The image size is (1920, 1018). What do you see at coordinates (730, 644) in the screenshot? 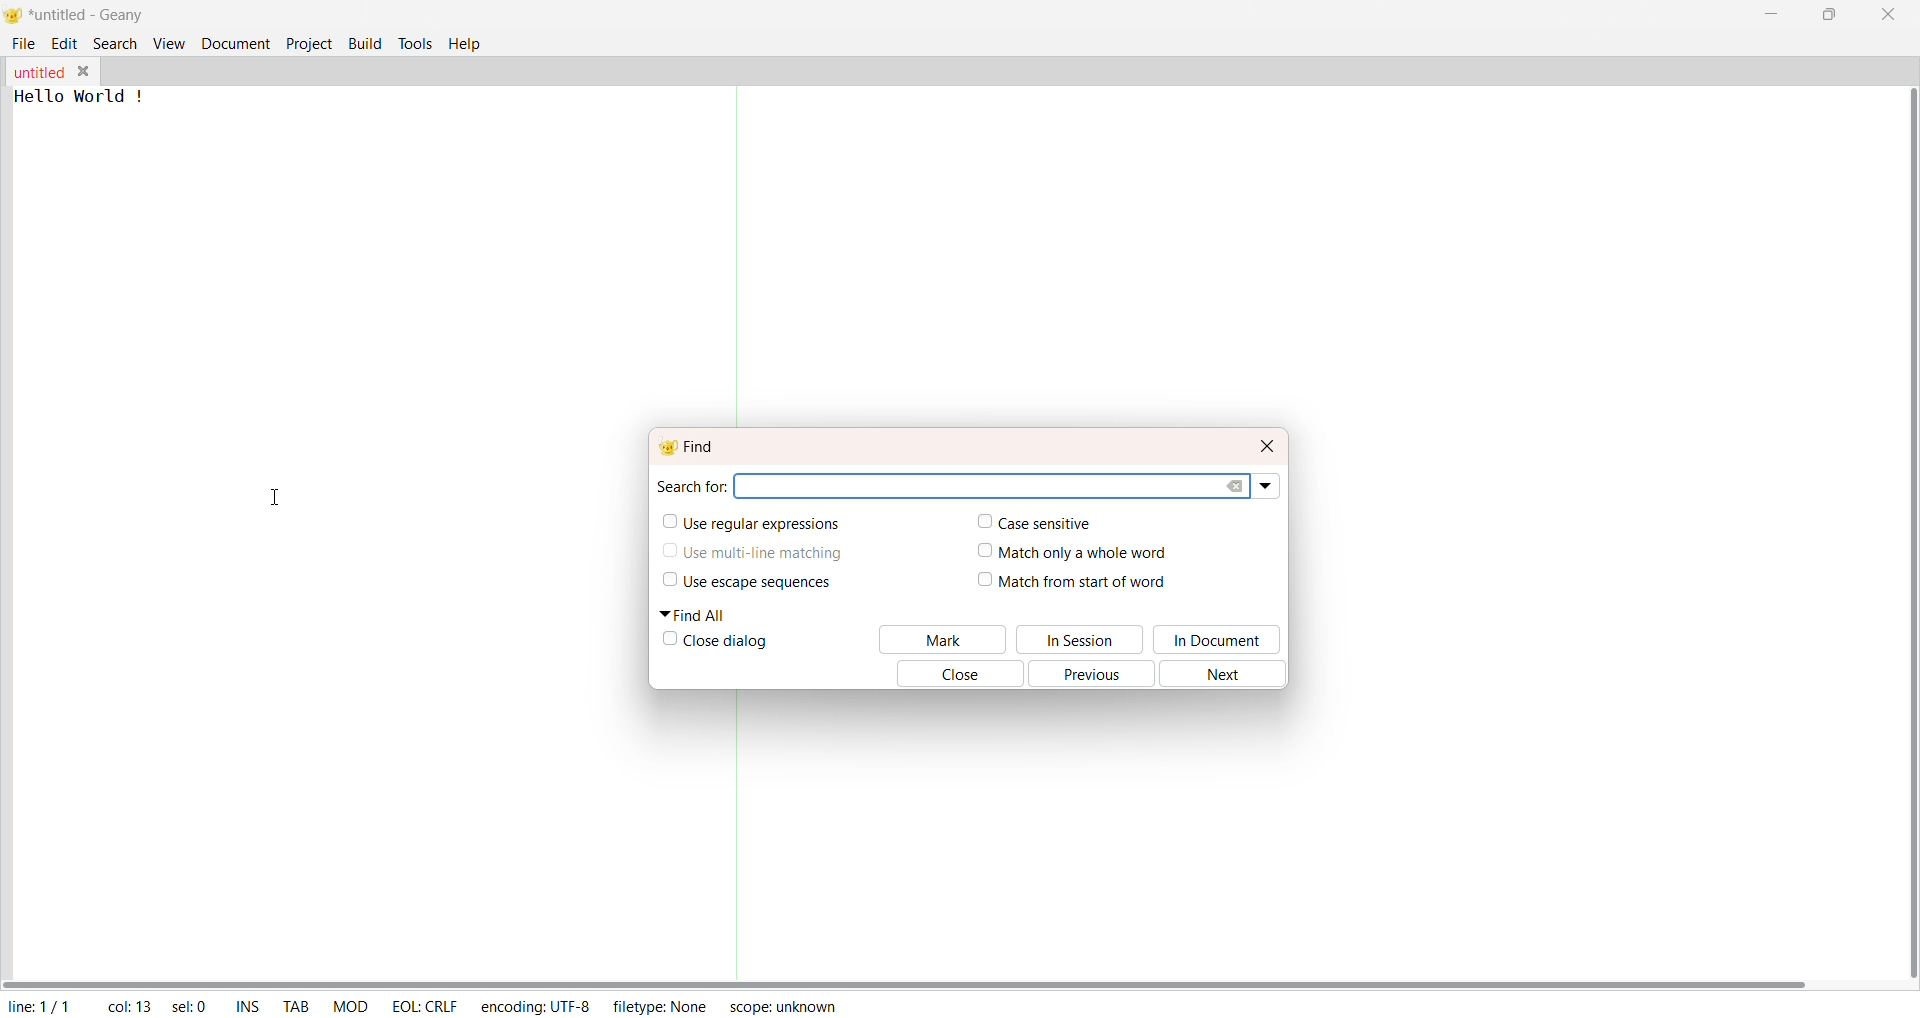
I see `Close Dialog` at bounding box center [730, 644].